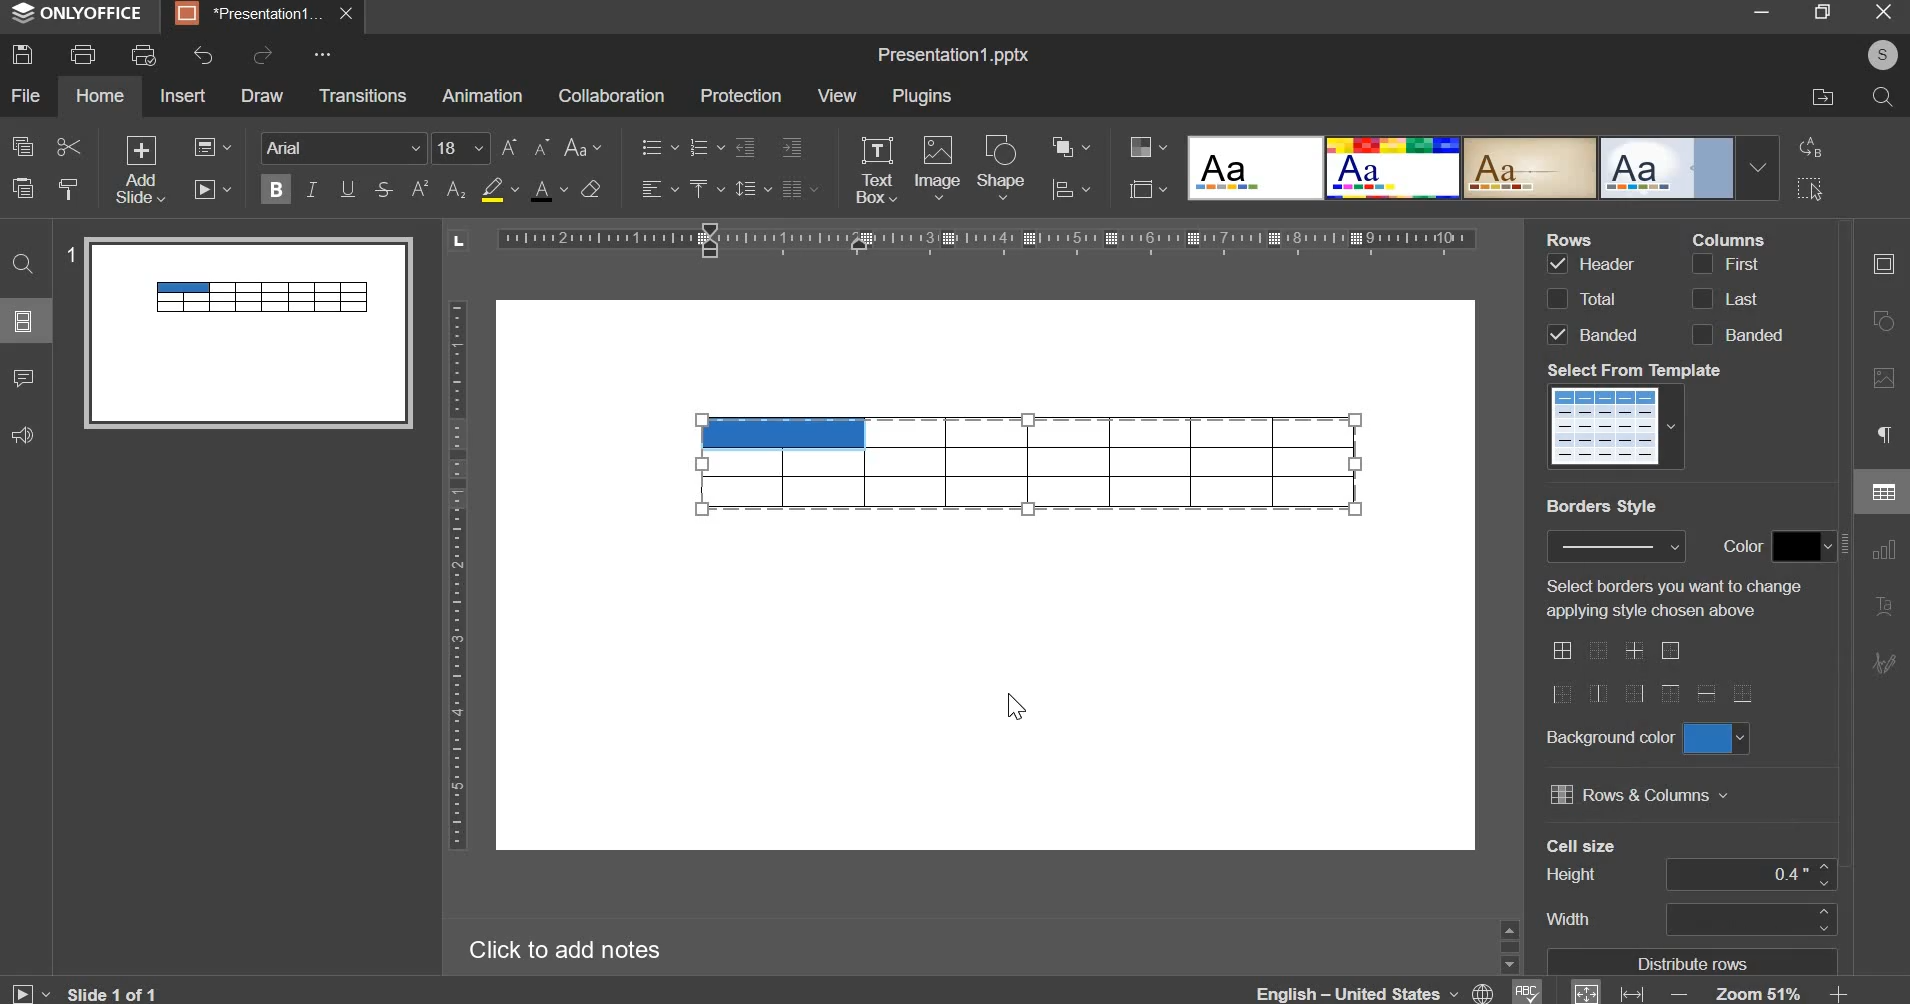  I want to click on bullets, so click(658, 146).